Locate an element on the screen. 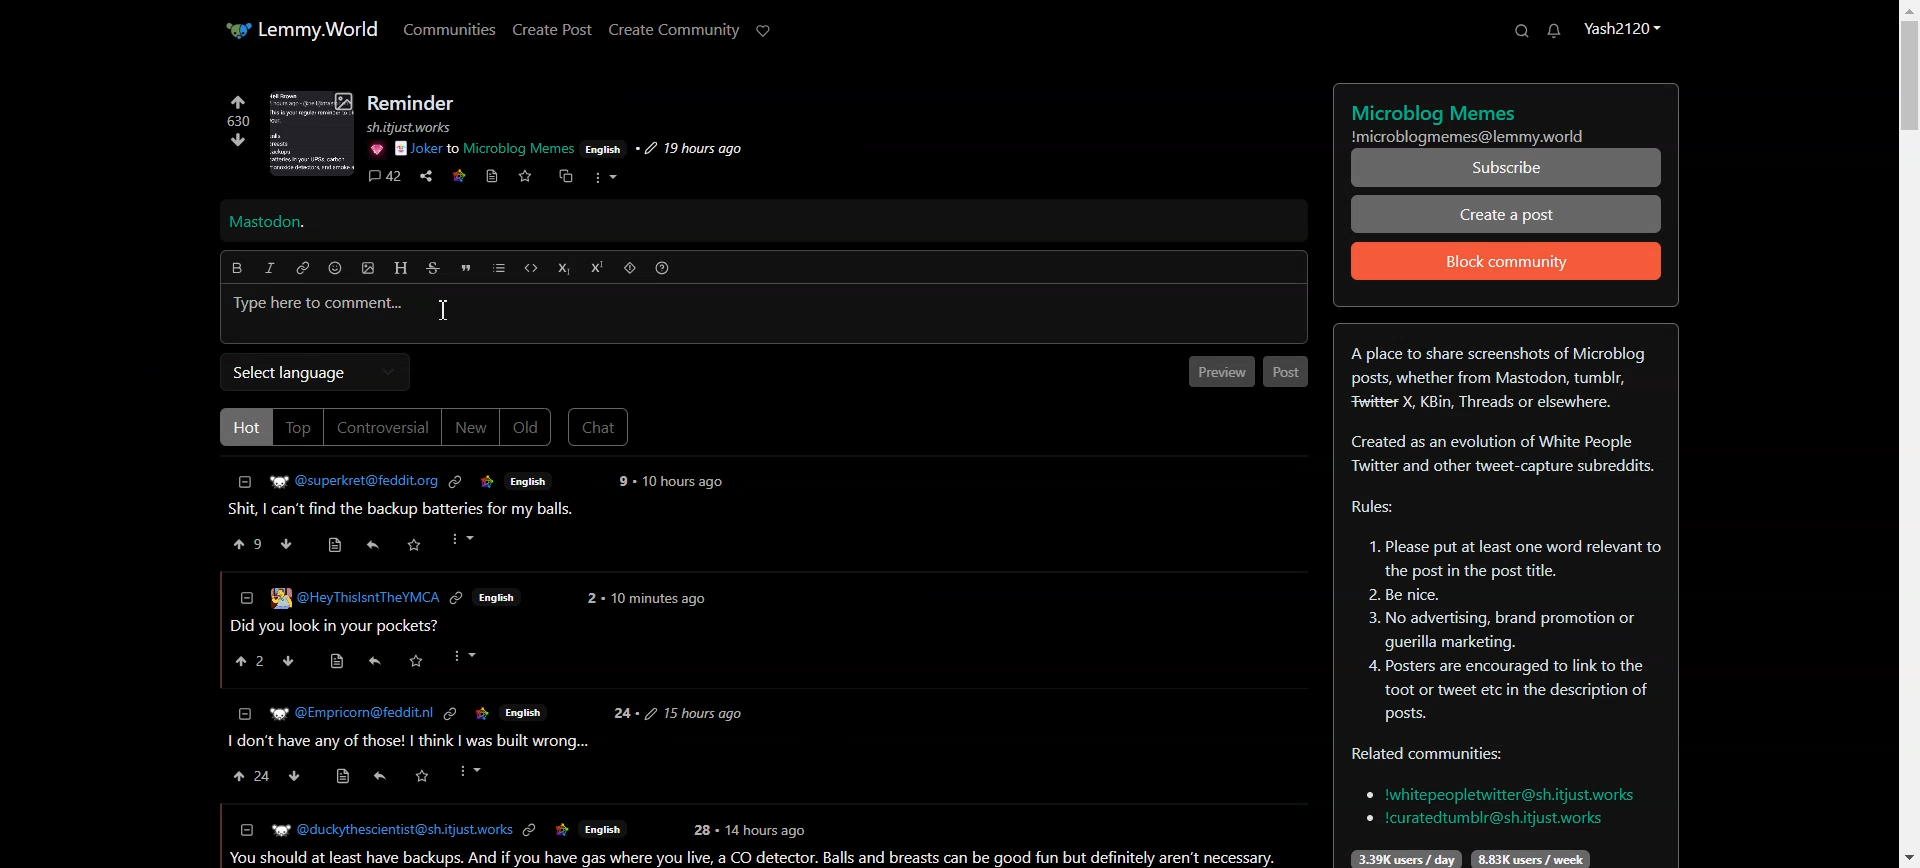 Image resolution: width=1920 pixels, height=868 pixels. Go to source is located at coordinates (493, 176).